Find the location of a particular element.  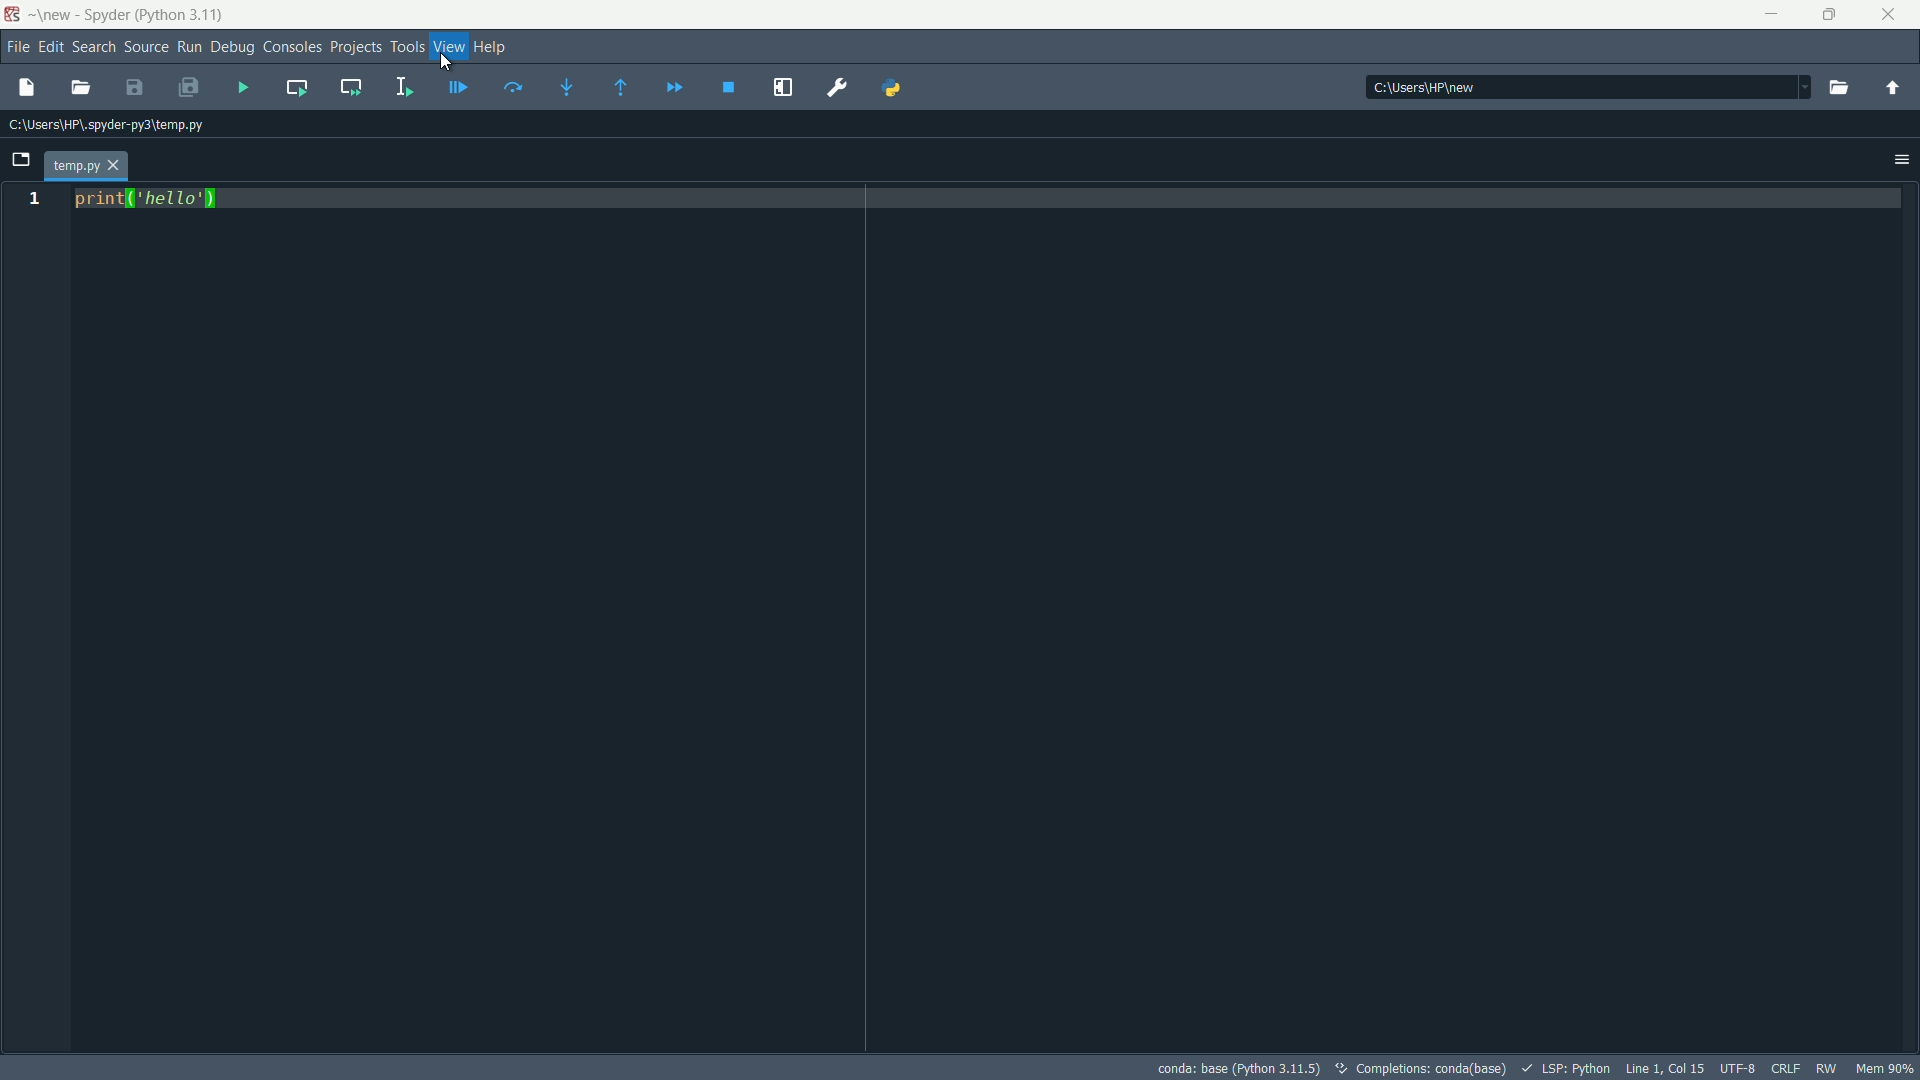

debug menu is located at coordinates (233, 48).